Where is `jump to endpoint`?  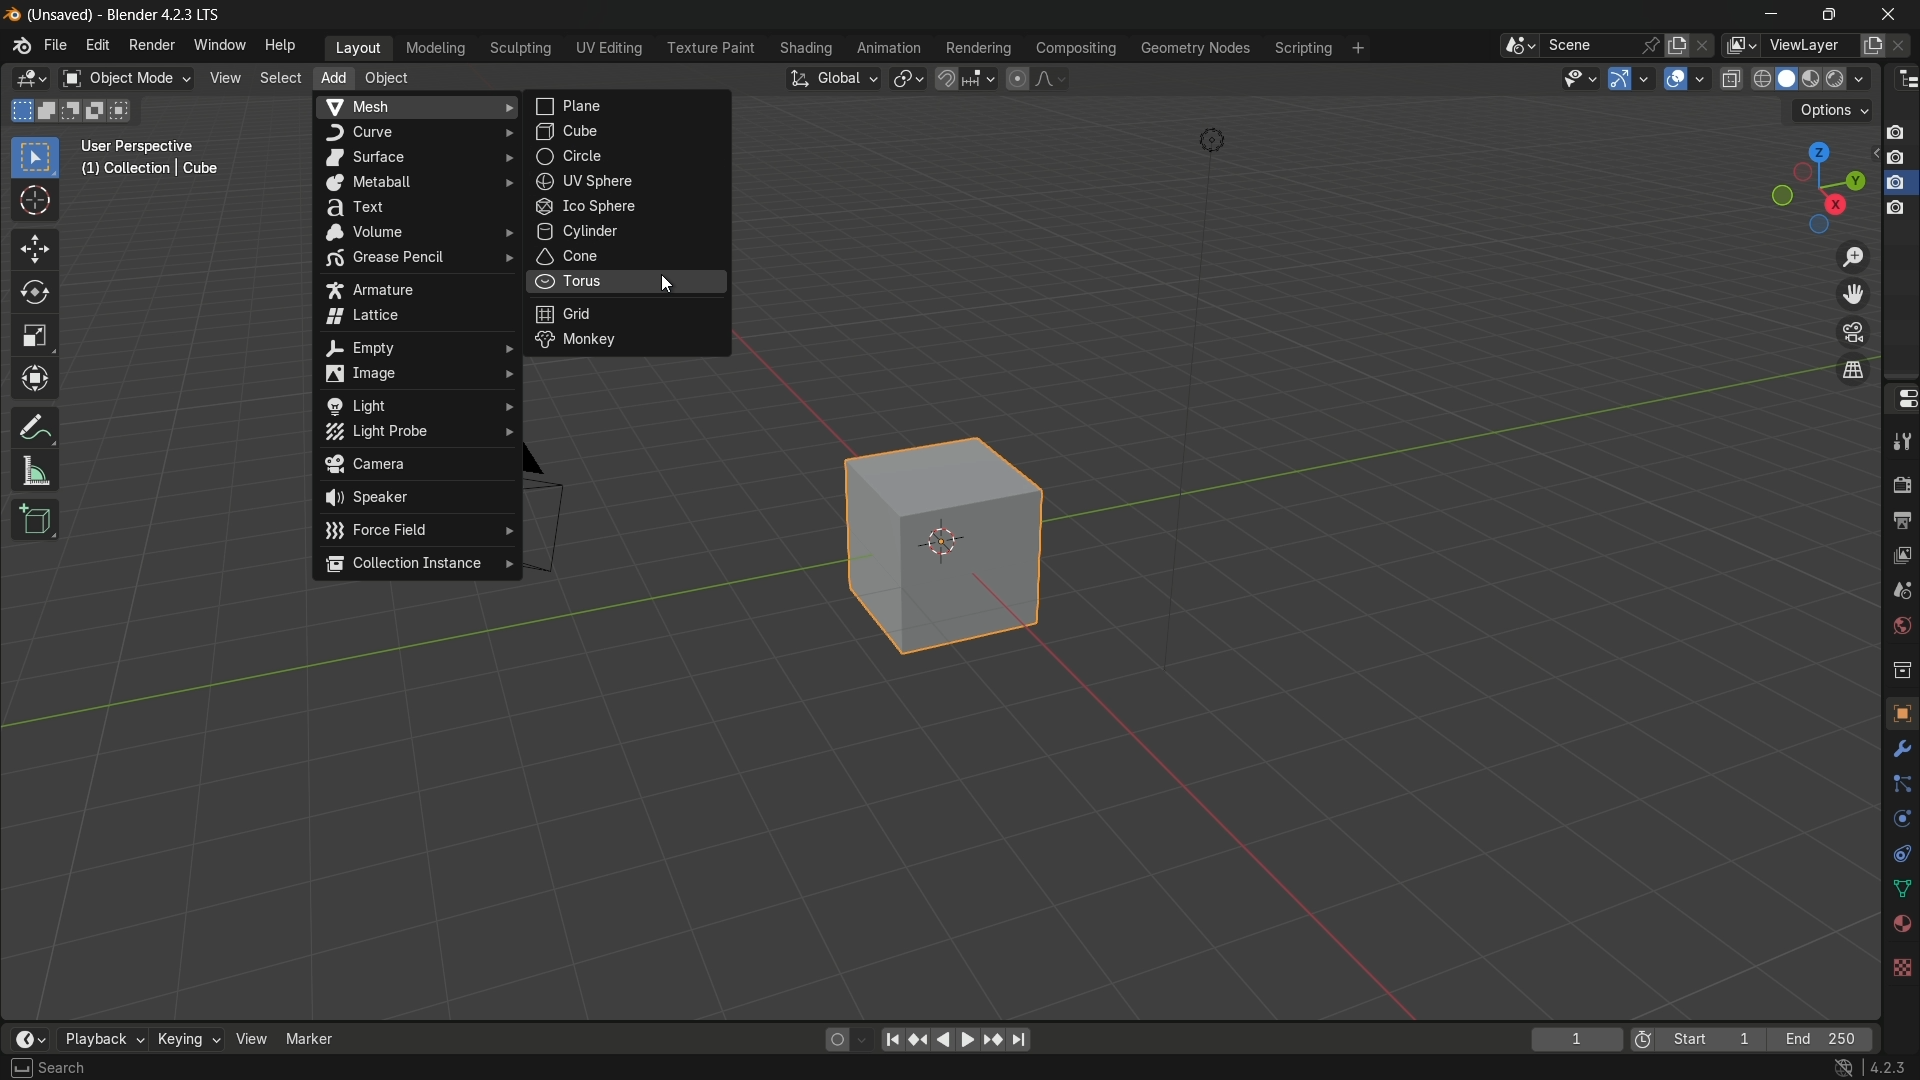 jump to endpoint is located at coordinates (889, 1040).